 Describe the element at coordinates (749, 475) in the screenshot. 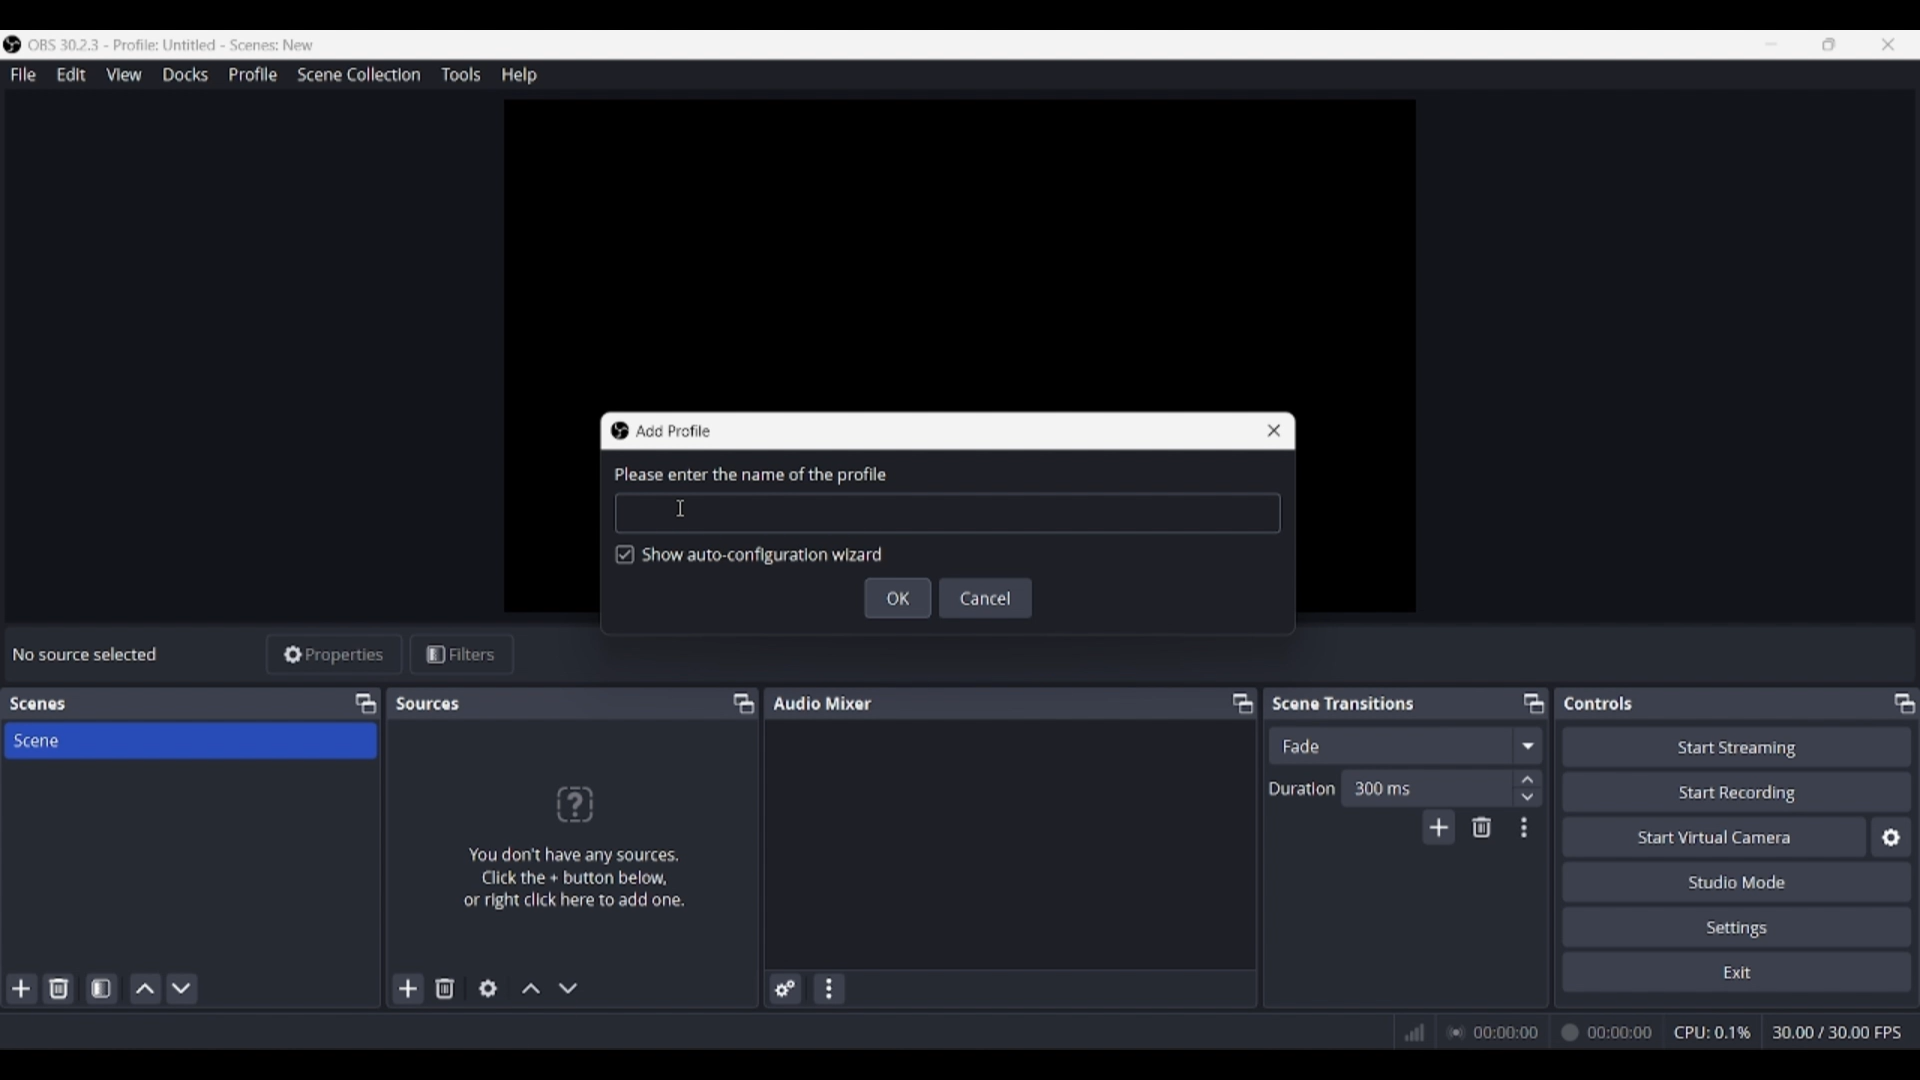

I see `Indicates text box to enter profile name` at that location.